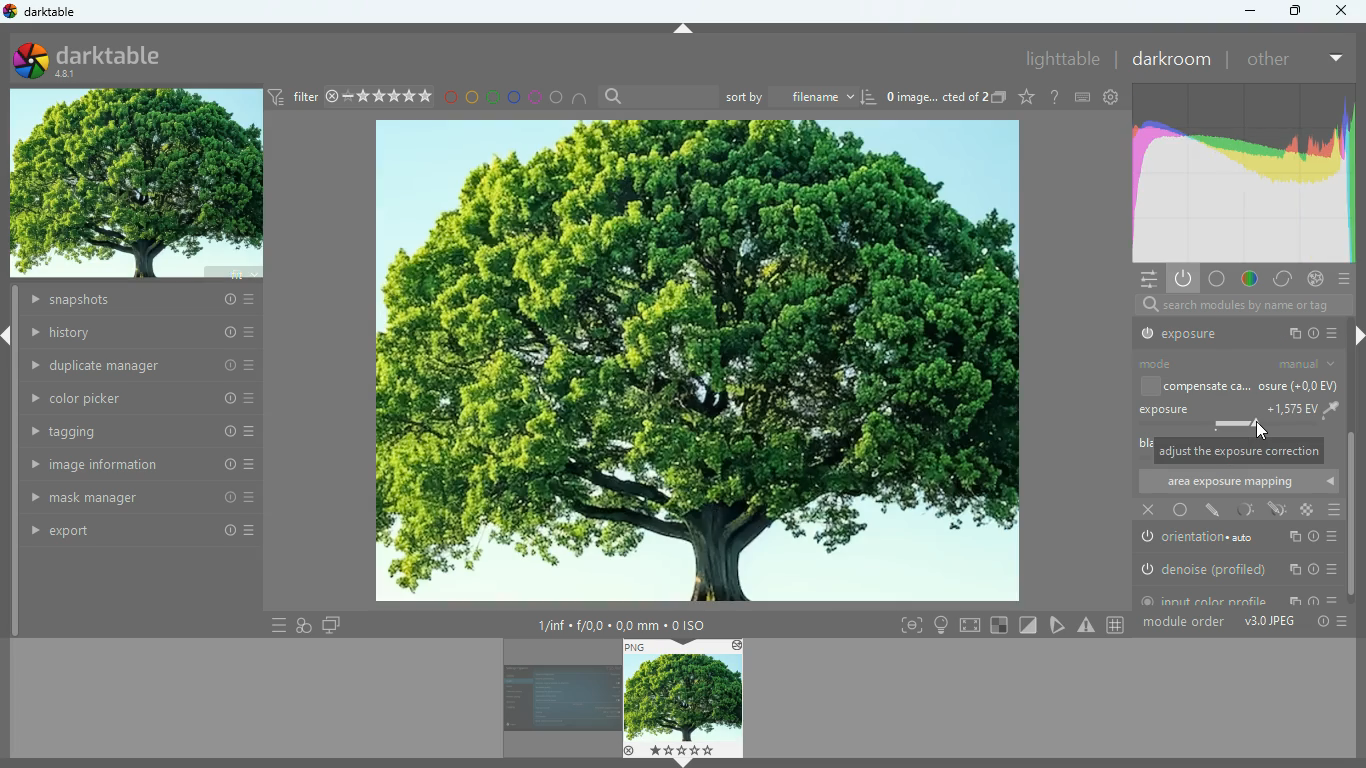 The image size is (1366, 768). I want to click on image information, so click(622, 622).